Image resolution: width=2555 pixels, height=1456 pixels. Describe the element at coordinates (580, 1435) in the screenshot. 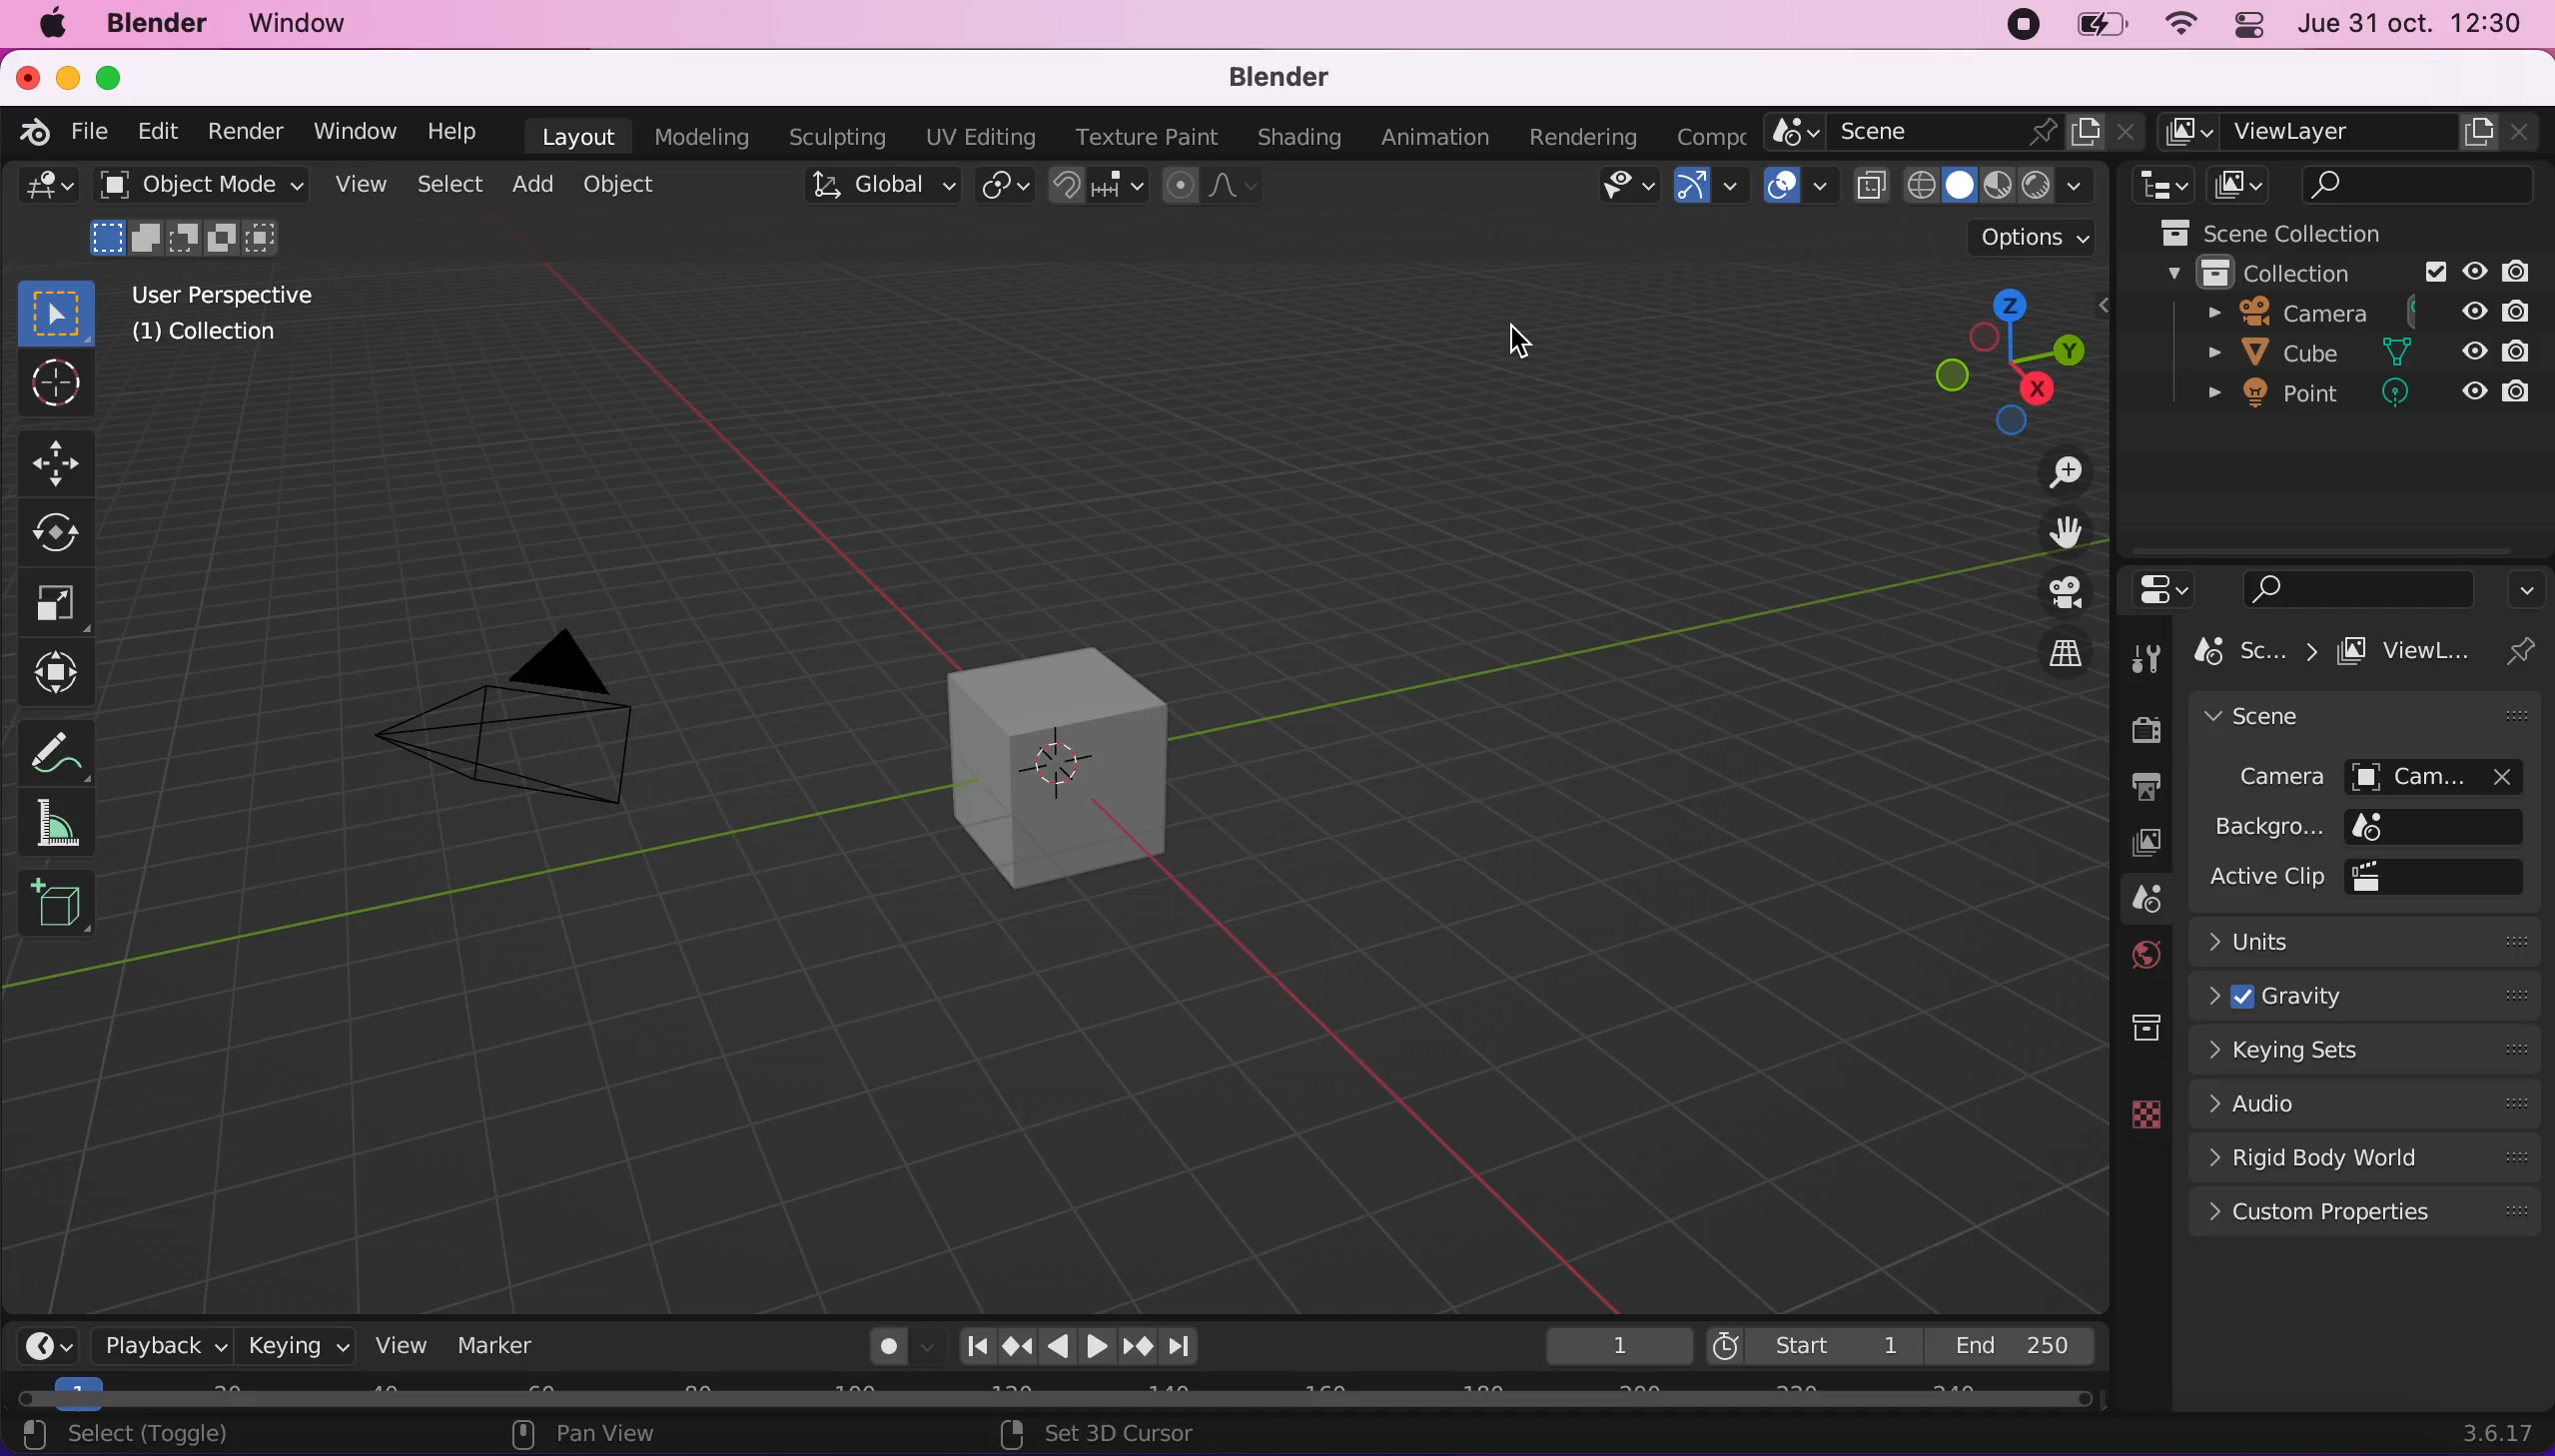

I see `pan view` at that location.